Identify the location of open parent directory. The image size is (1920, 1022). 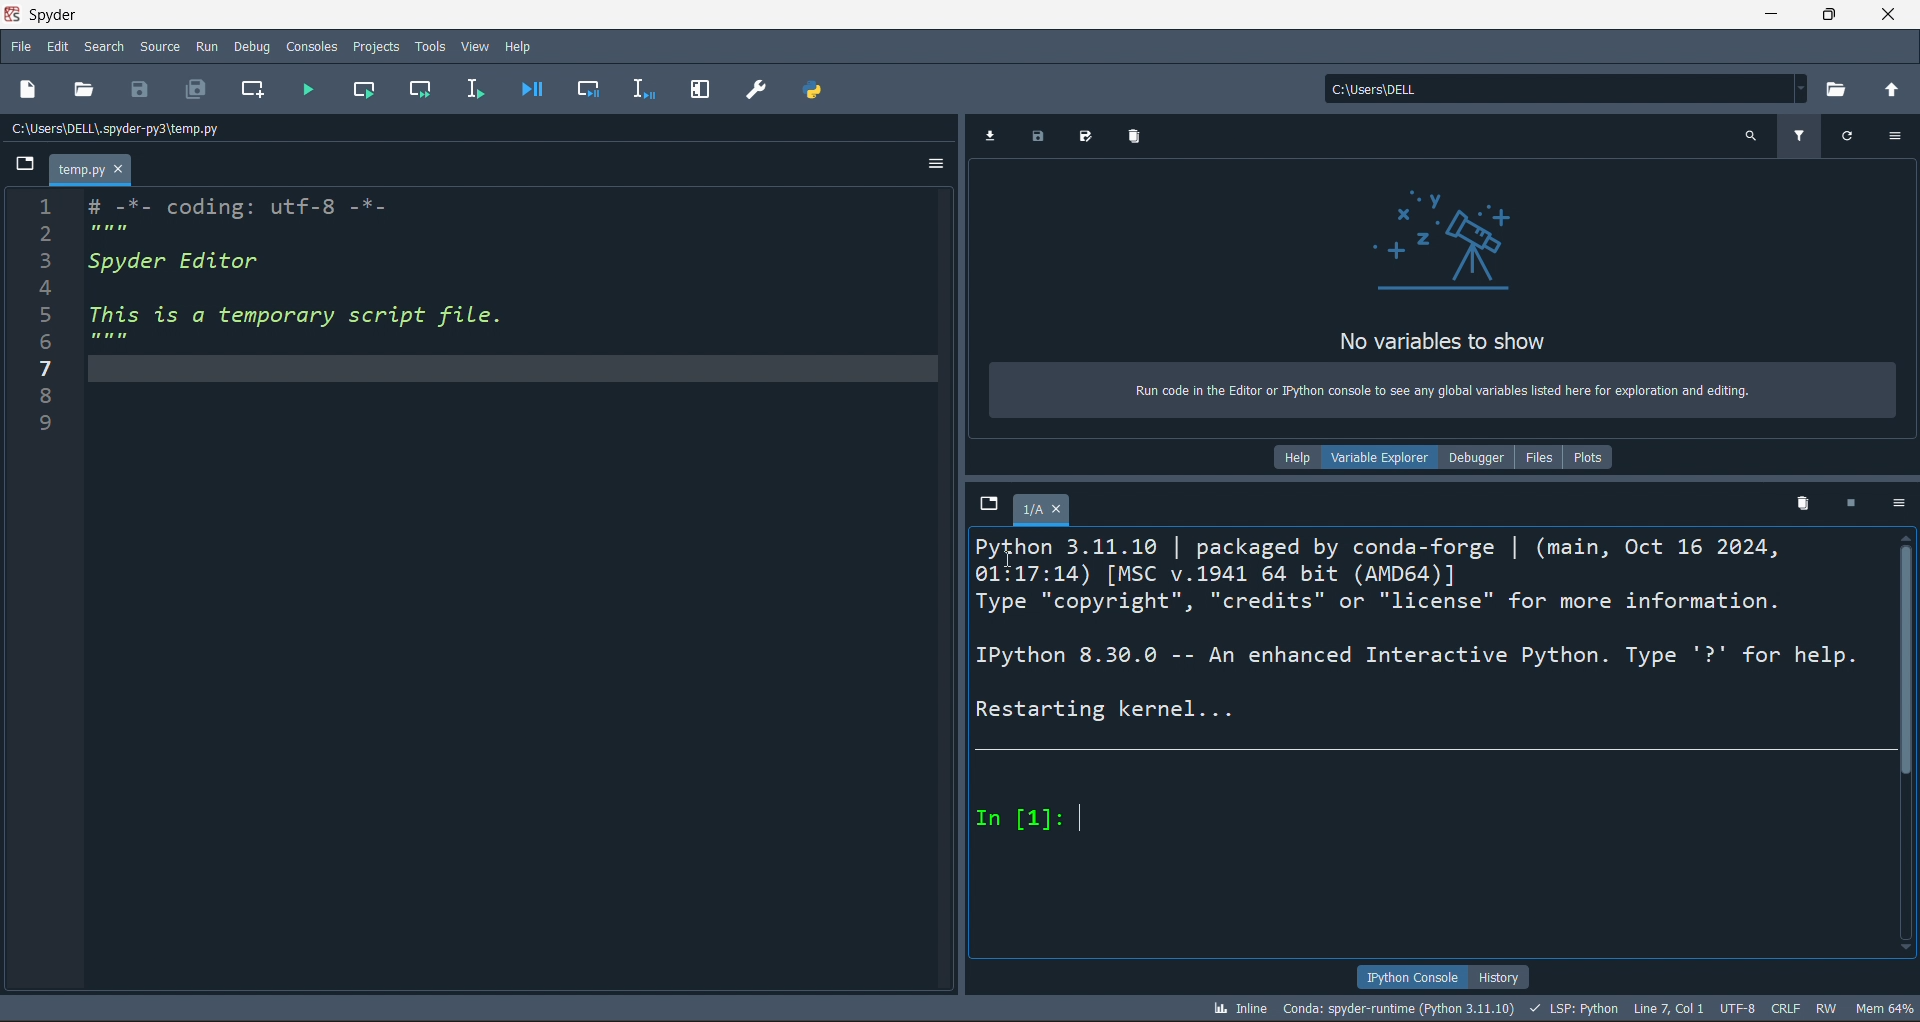
(1895, 91).